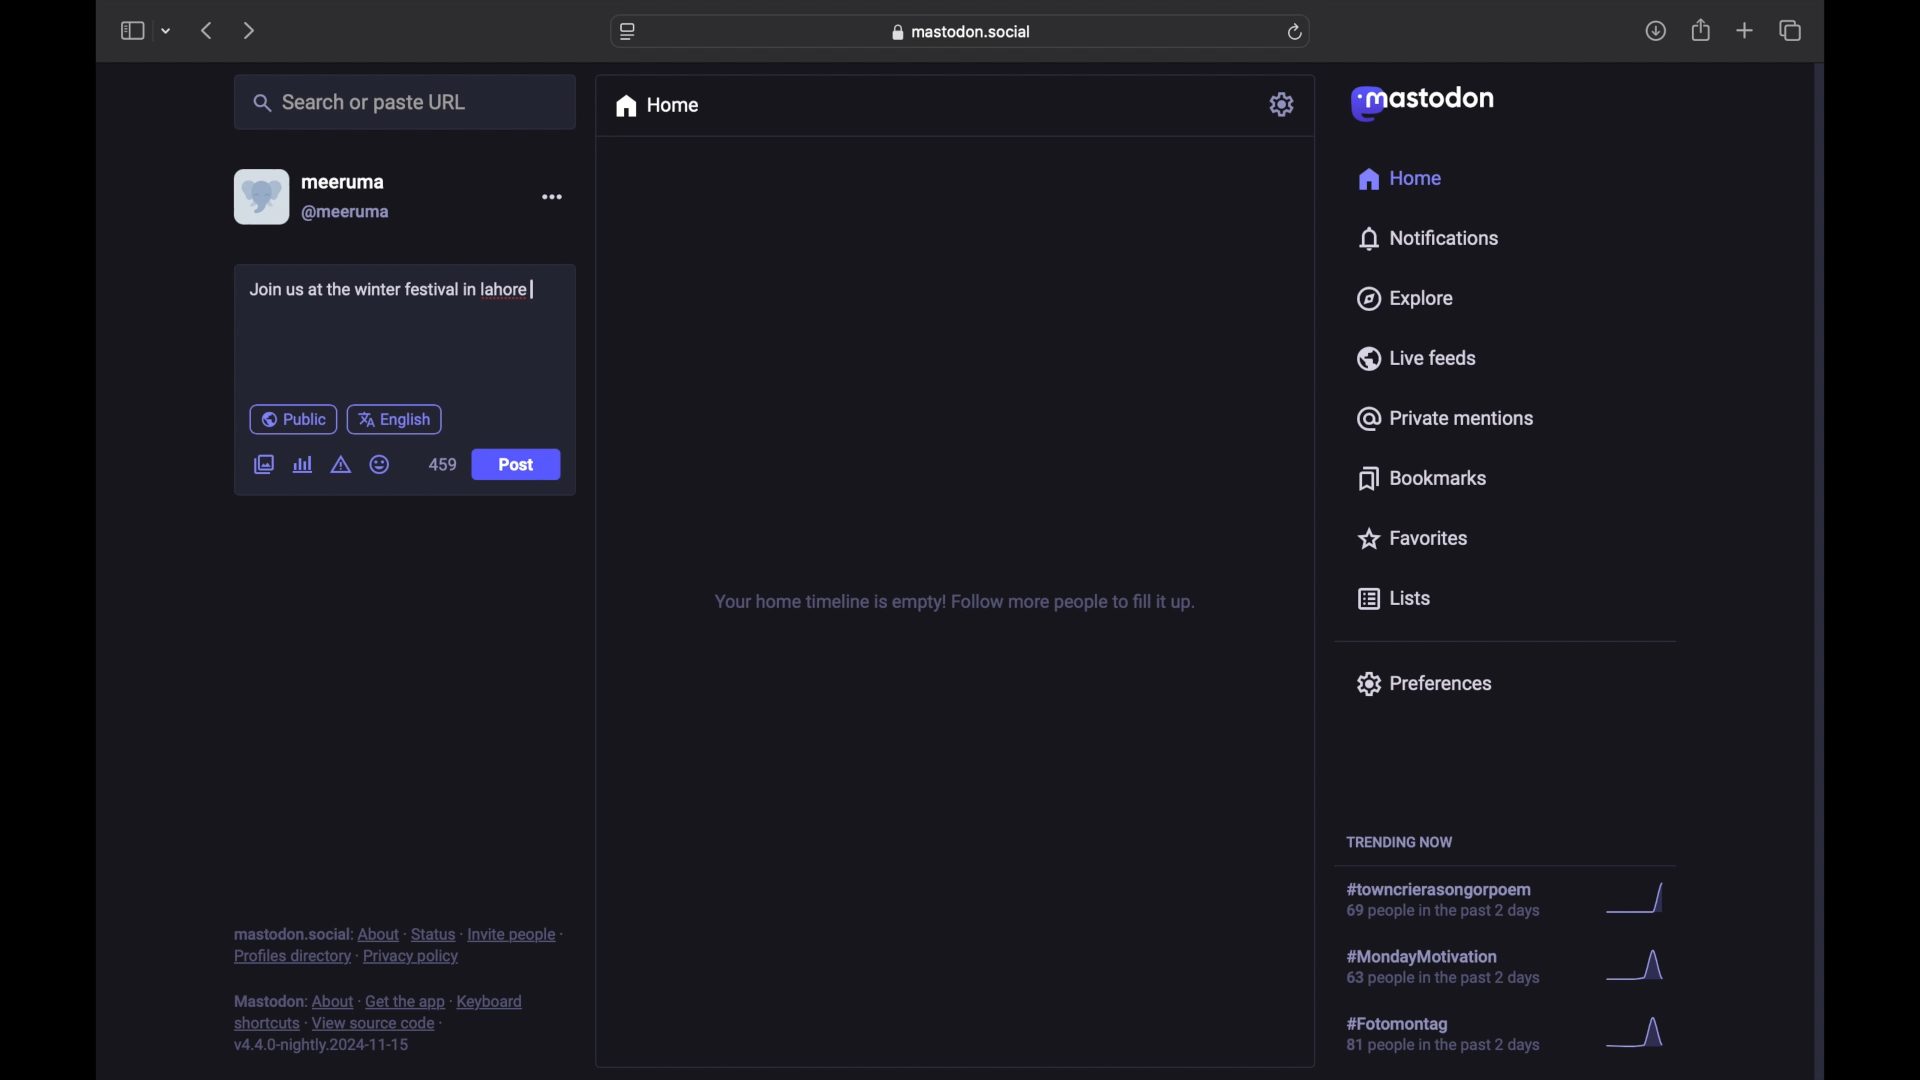 Image resolution: width=1920 pixels, height=1080 pixels. I want to click on bookmarks, so click(1422, 478).